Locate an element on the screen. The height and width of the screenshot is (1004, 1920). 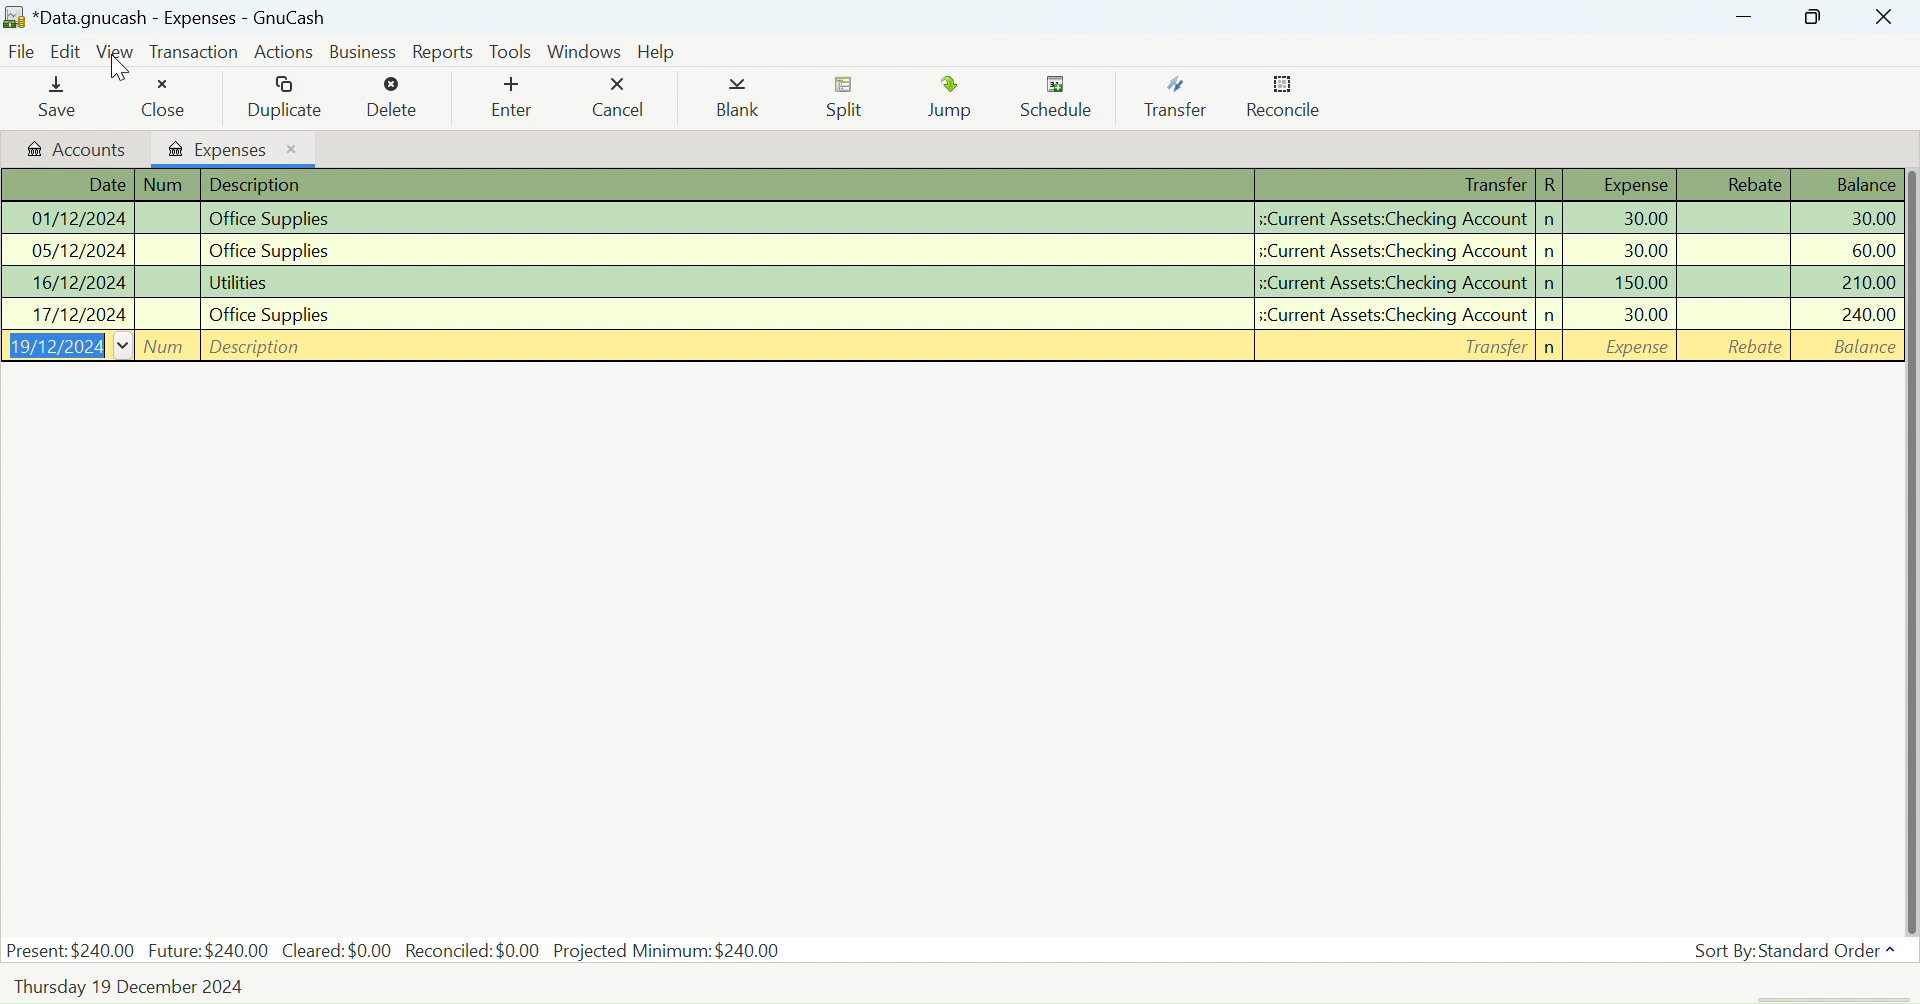
Accounts is located at coordinates (77, 149).